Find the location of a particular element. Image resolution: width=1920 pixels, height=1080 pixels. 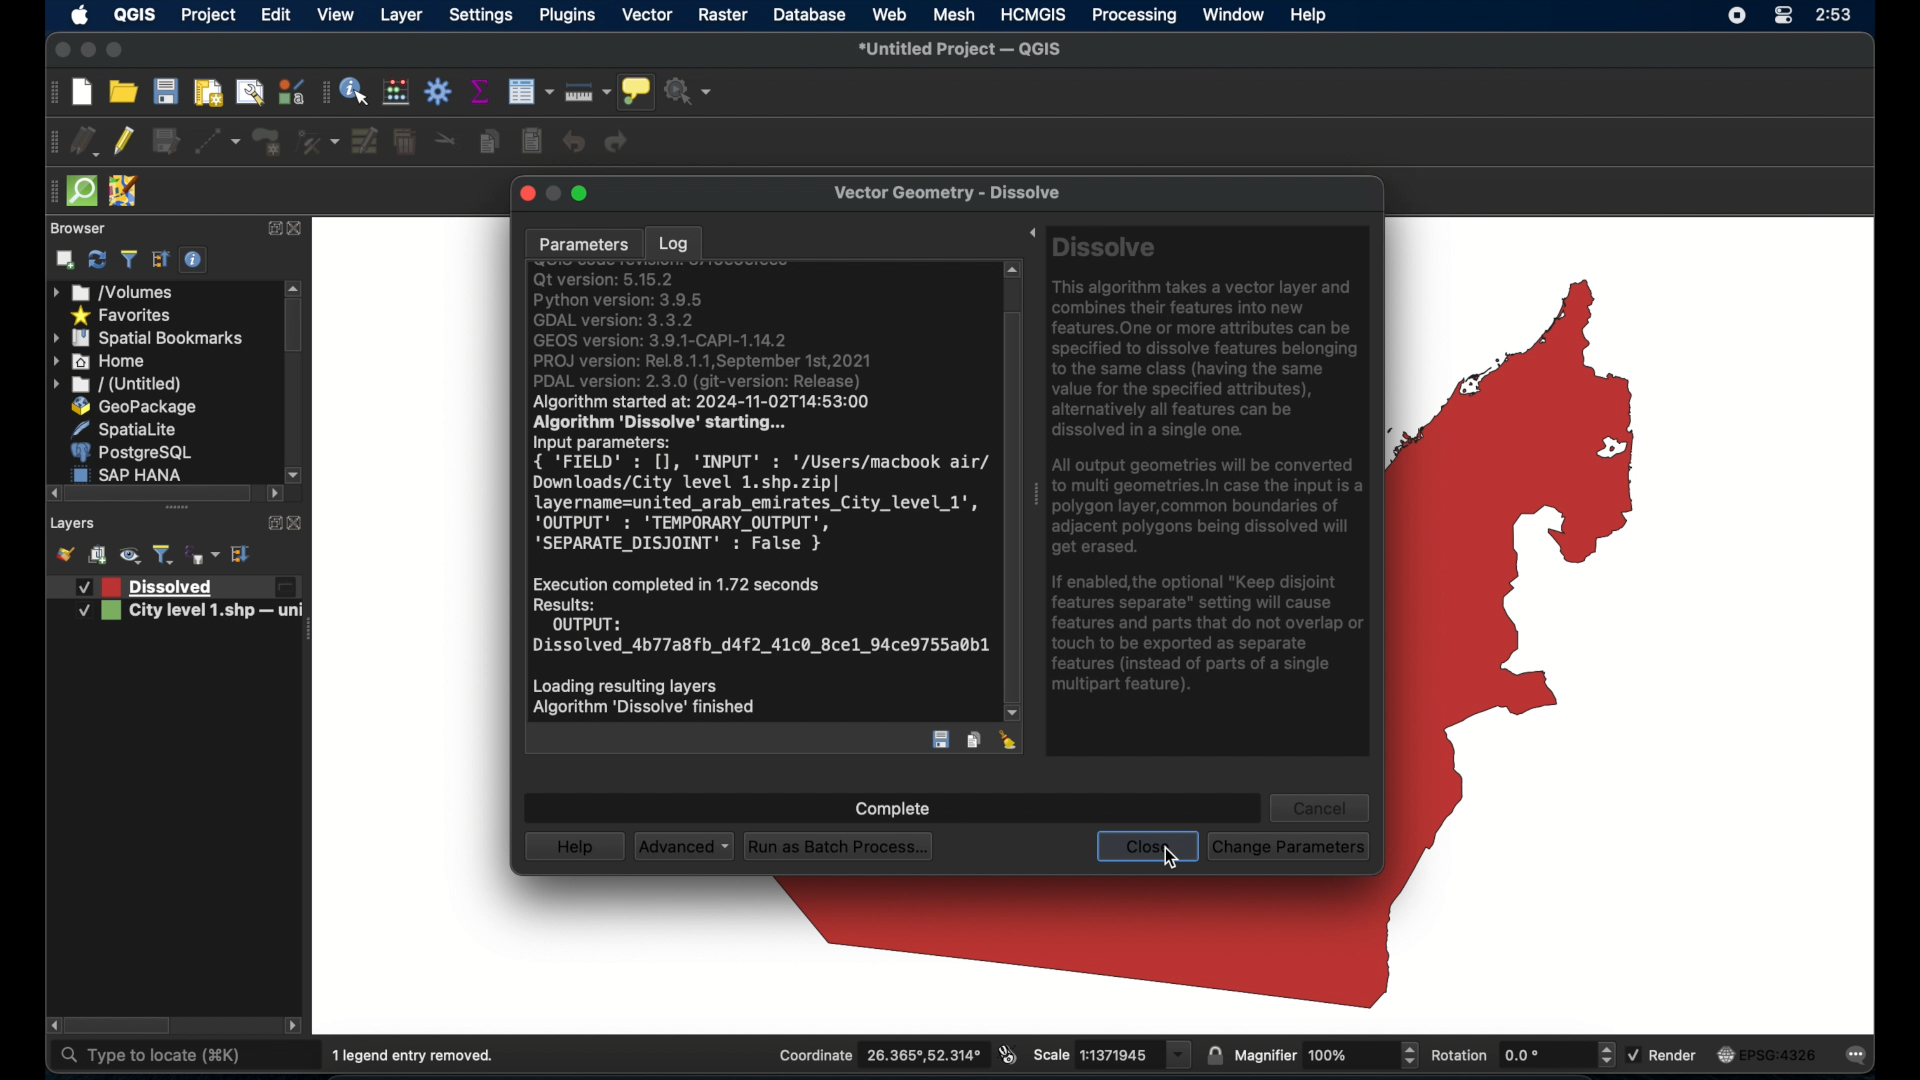

paste features is located at coordinates (531, 142).